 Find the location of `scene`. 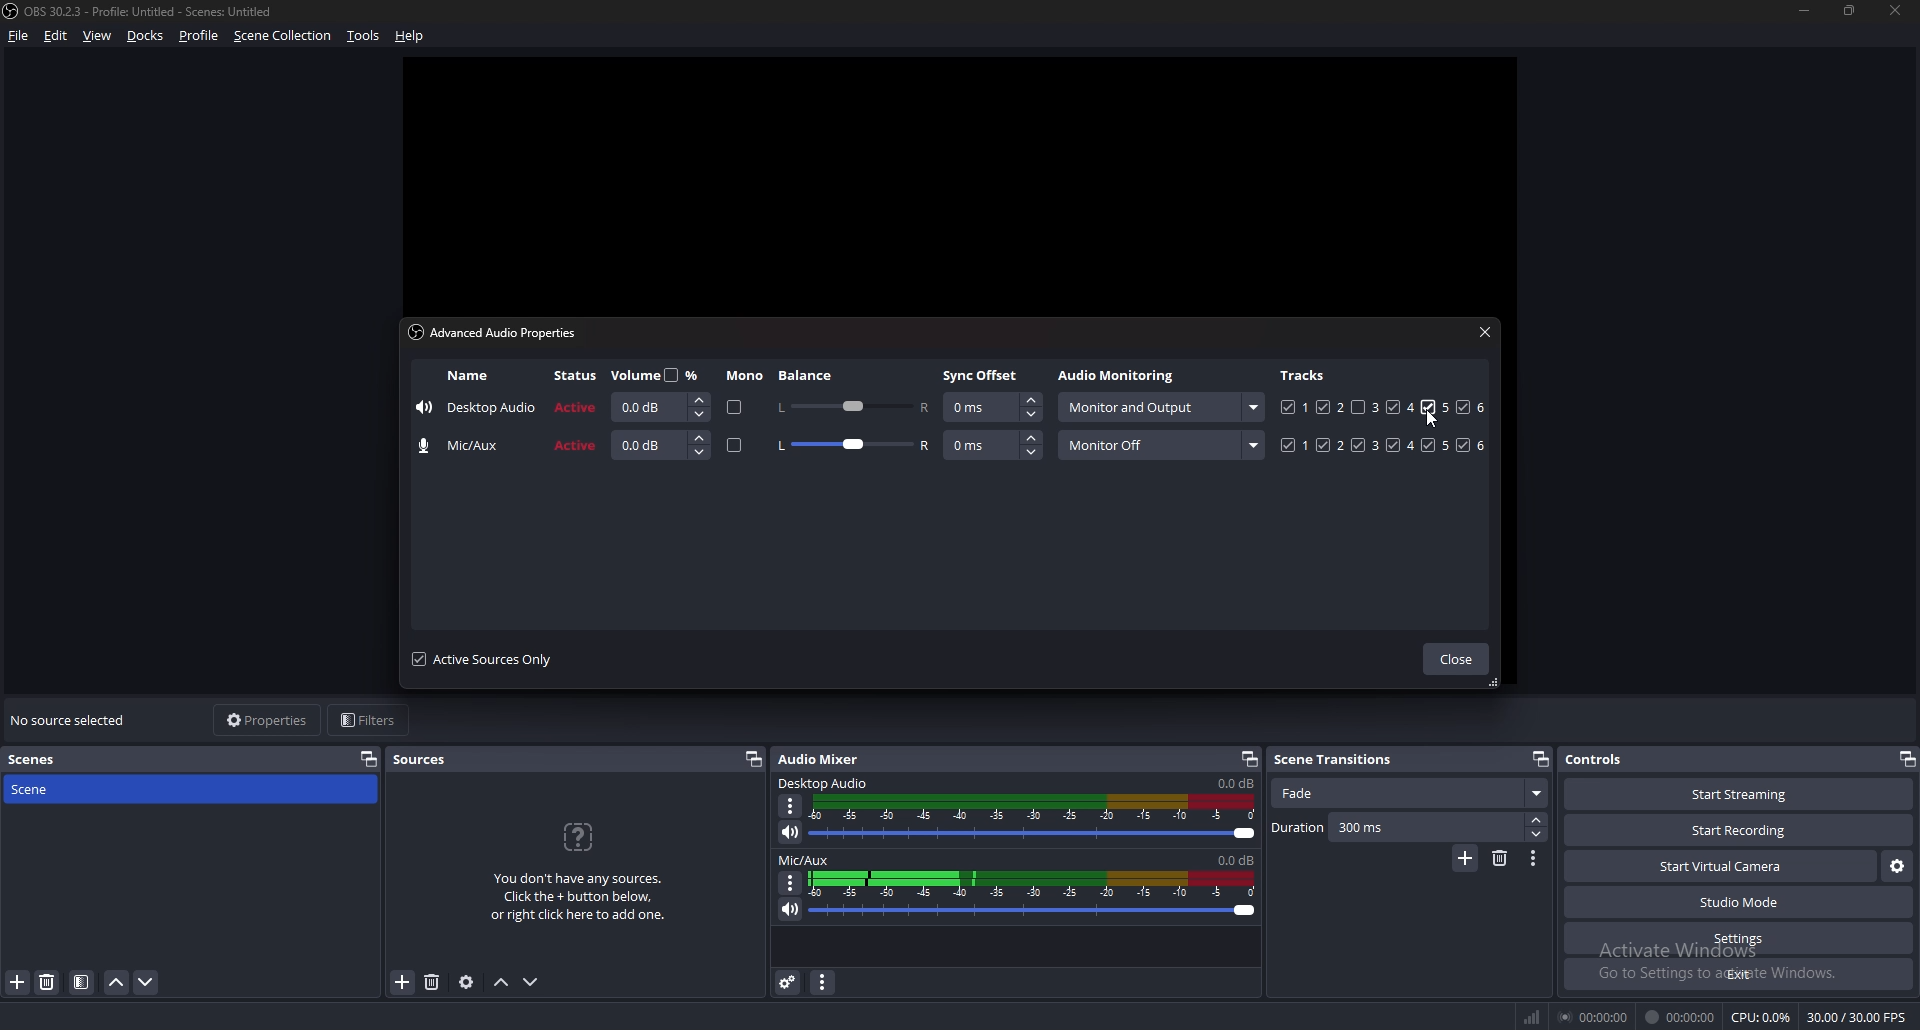

scene is located at coordinates (47, 790).